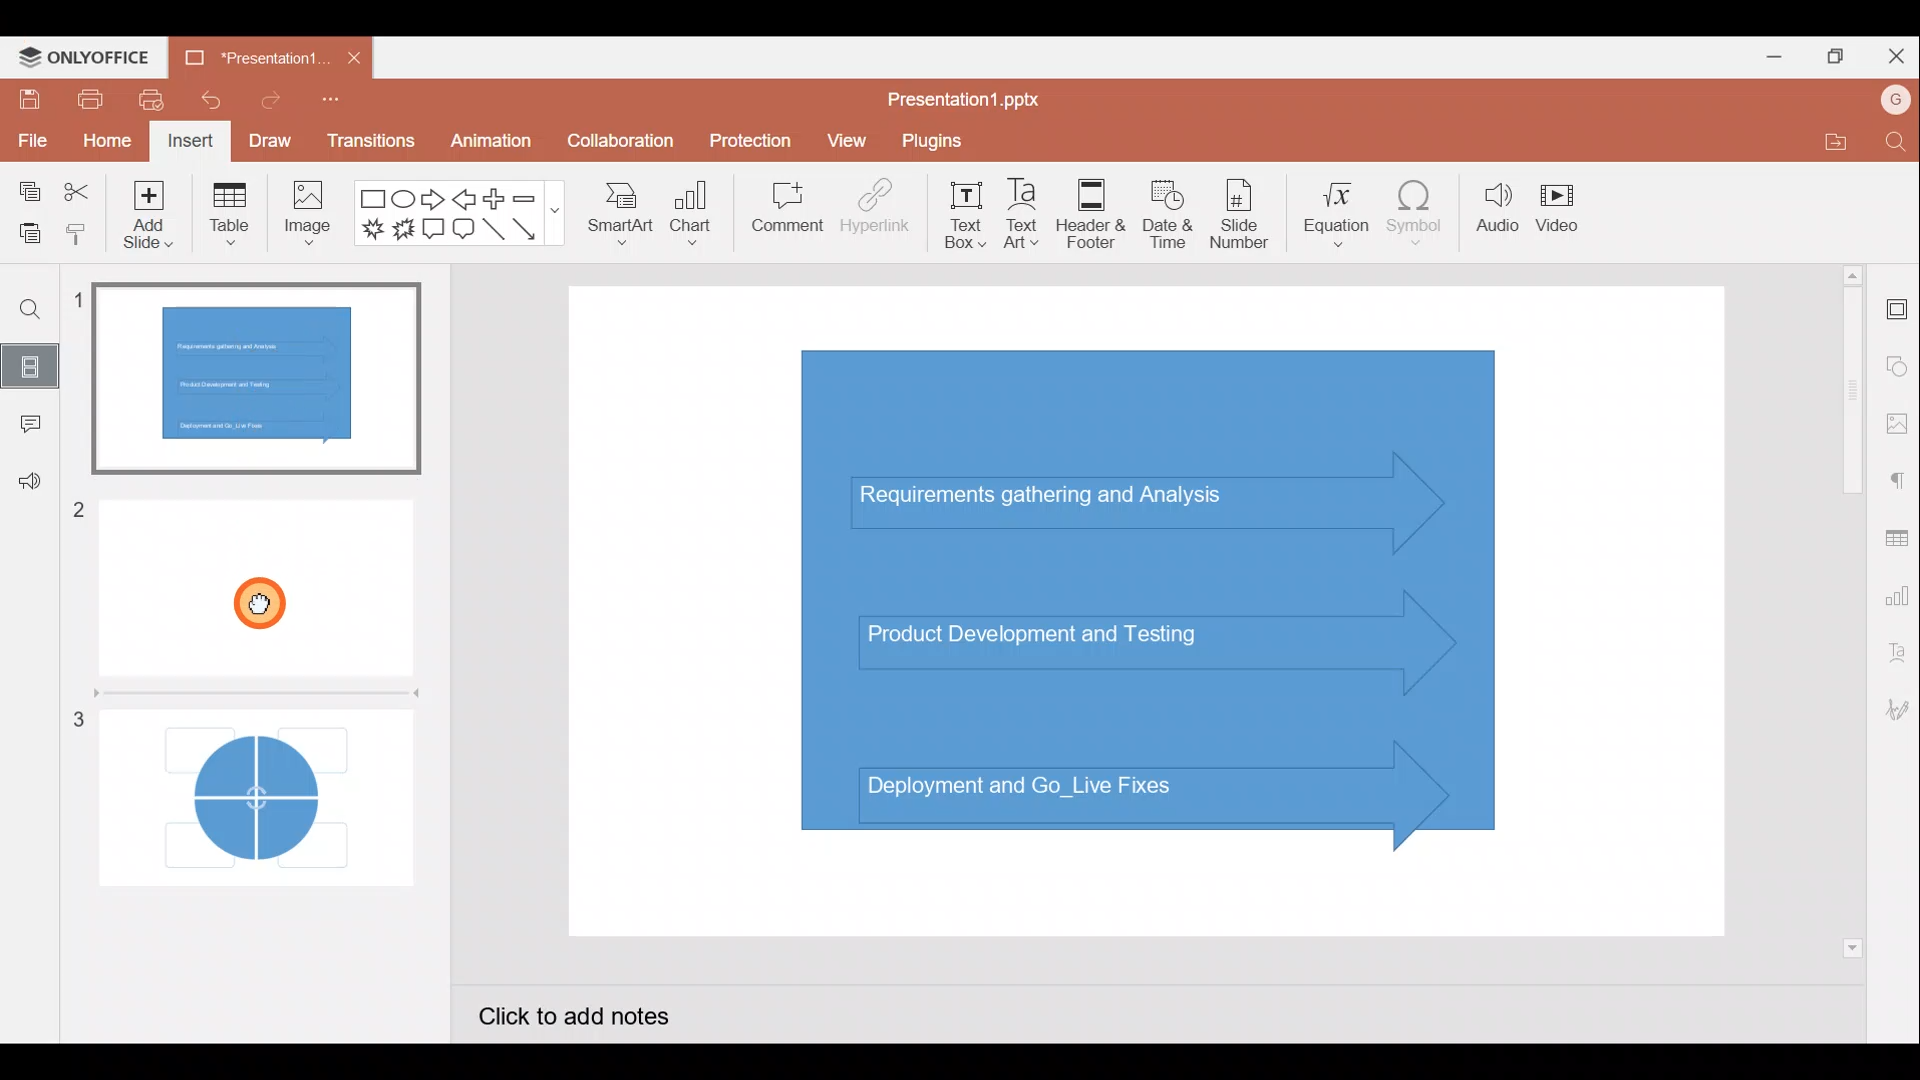 This screenshot has height=1080, width=1920. Describe the element at coordinates (32, 312) in the screenshot. I see `Find` at that location.